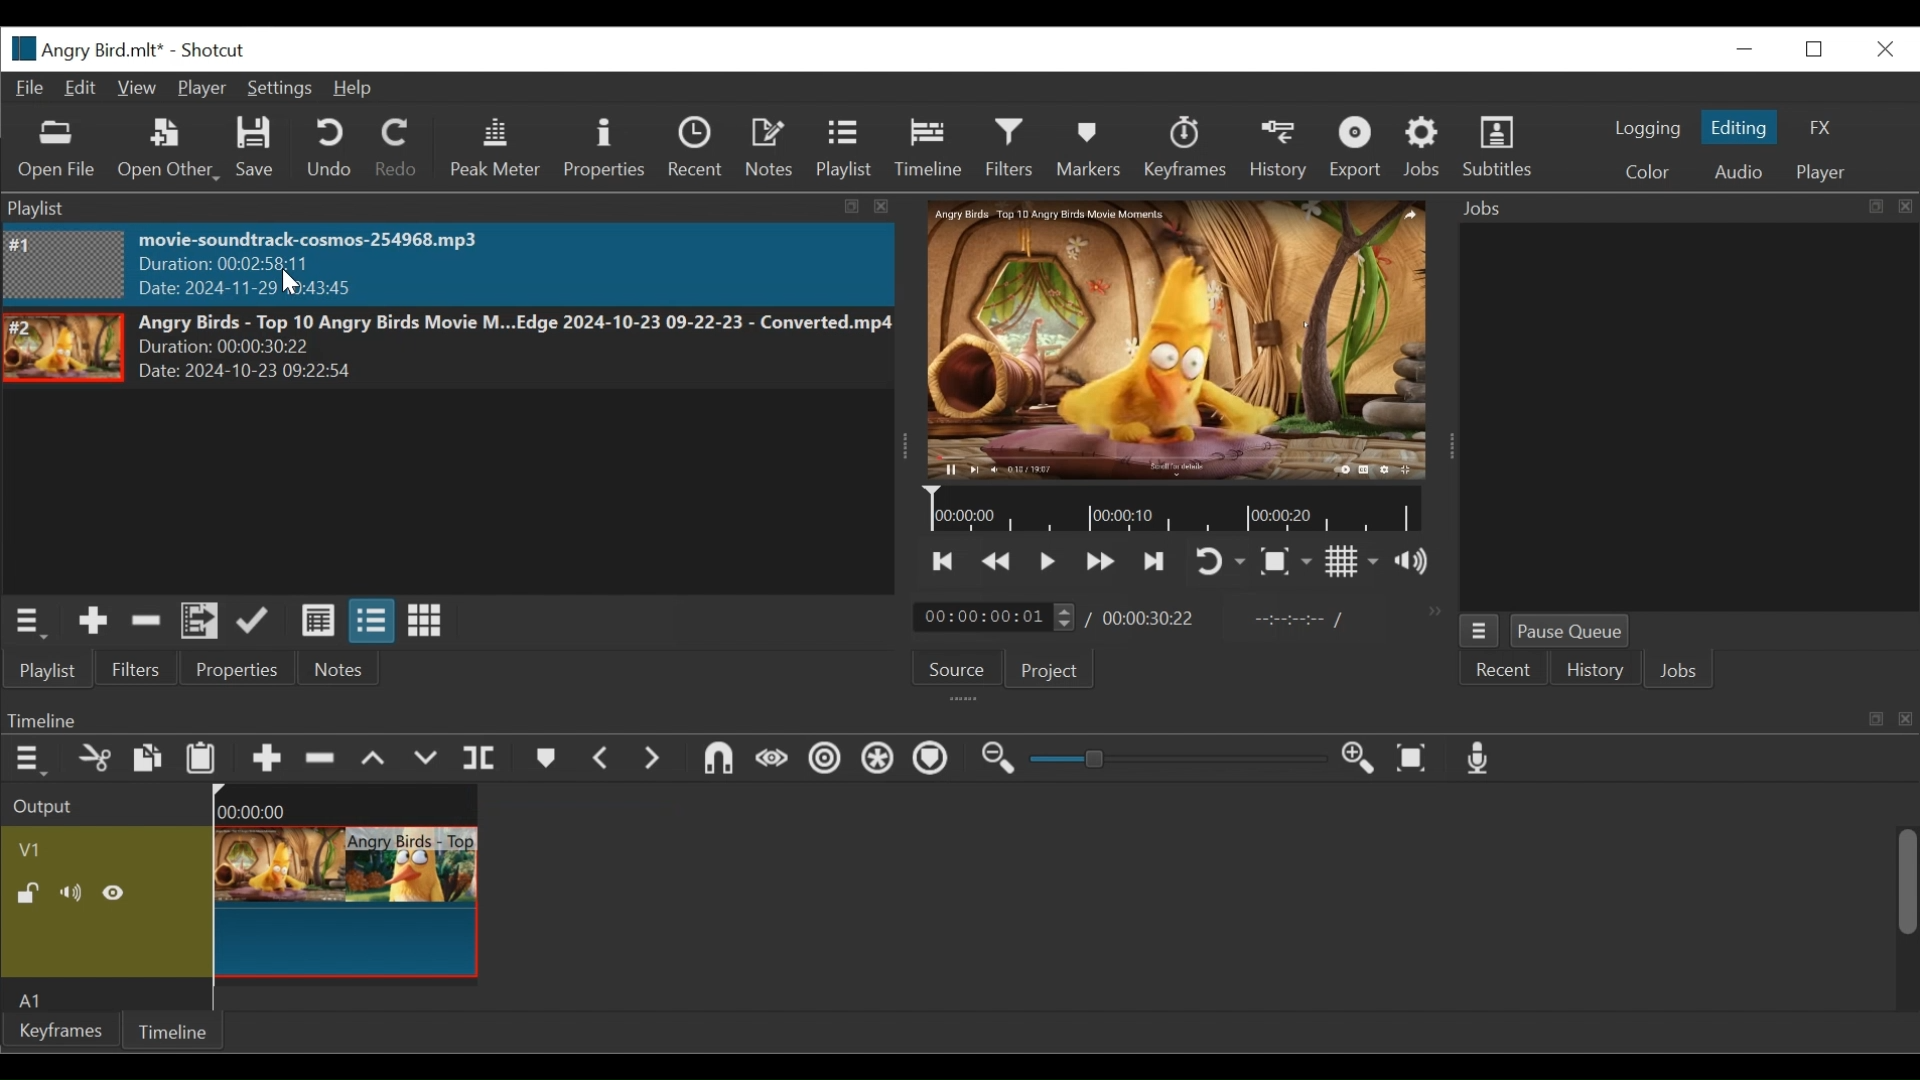  Describe the element at coordinates (1097, 562) in the screenshot. I see `Play quickly forward` at that location.